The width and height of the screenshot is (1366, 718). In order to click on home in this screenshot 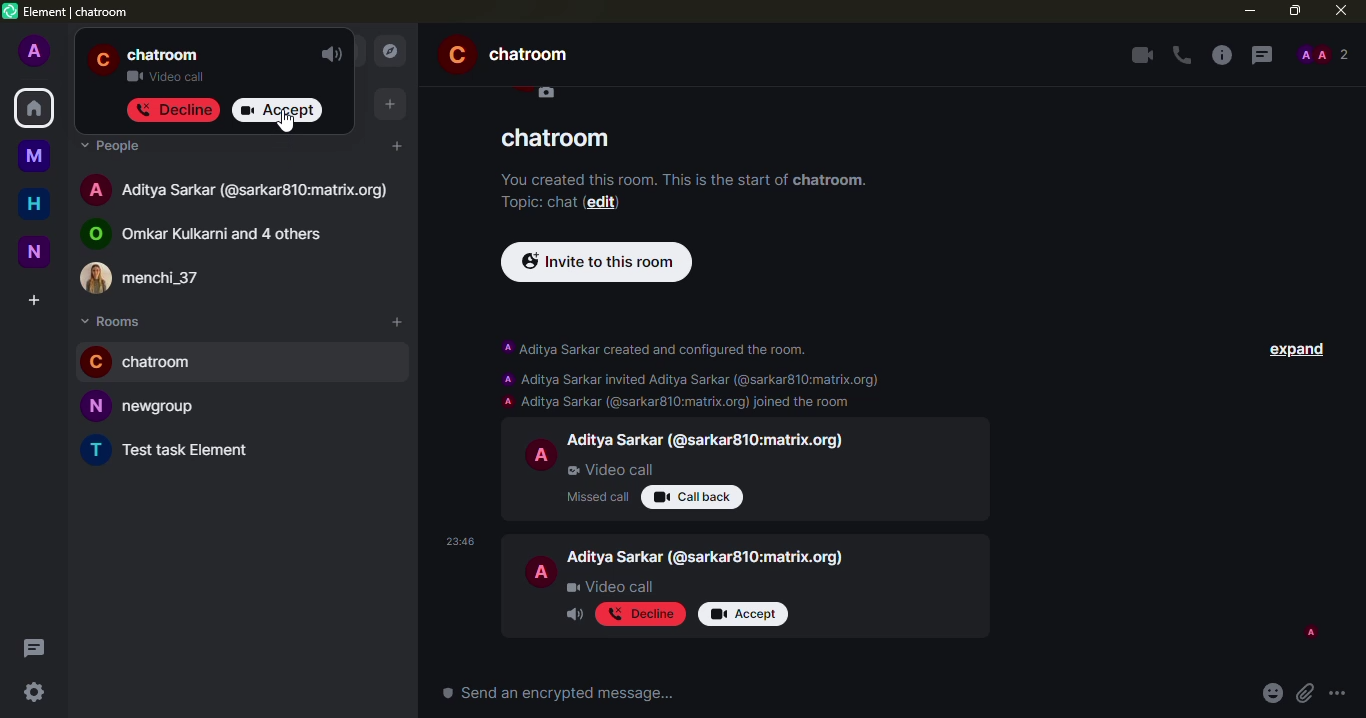, I will do `click(34, 203)`.